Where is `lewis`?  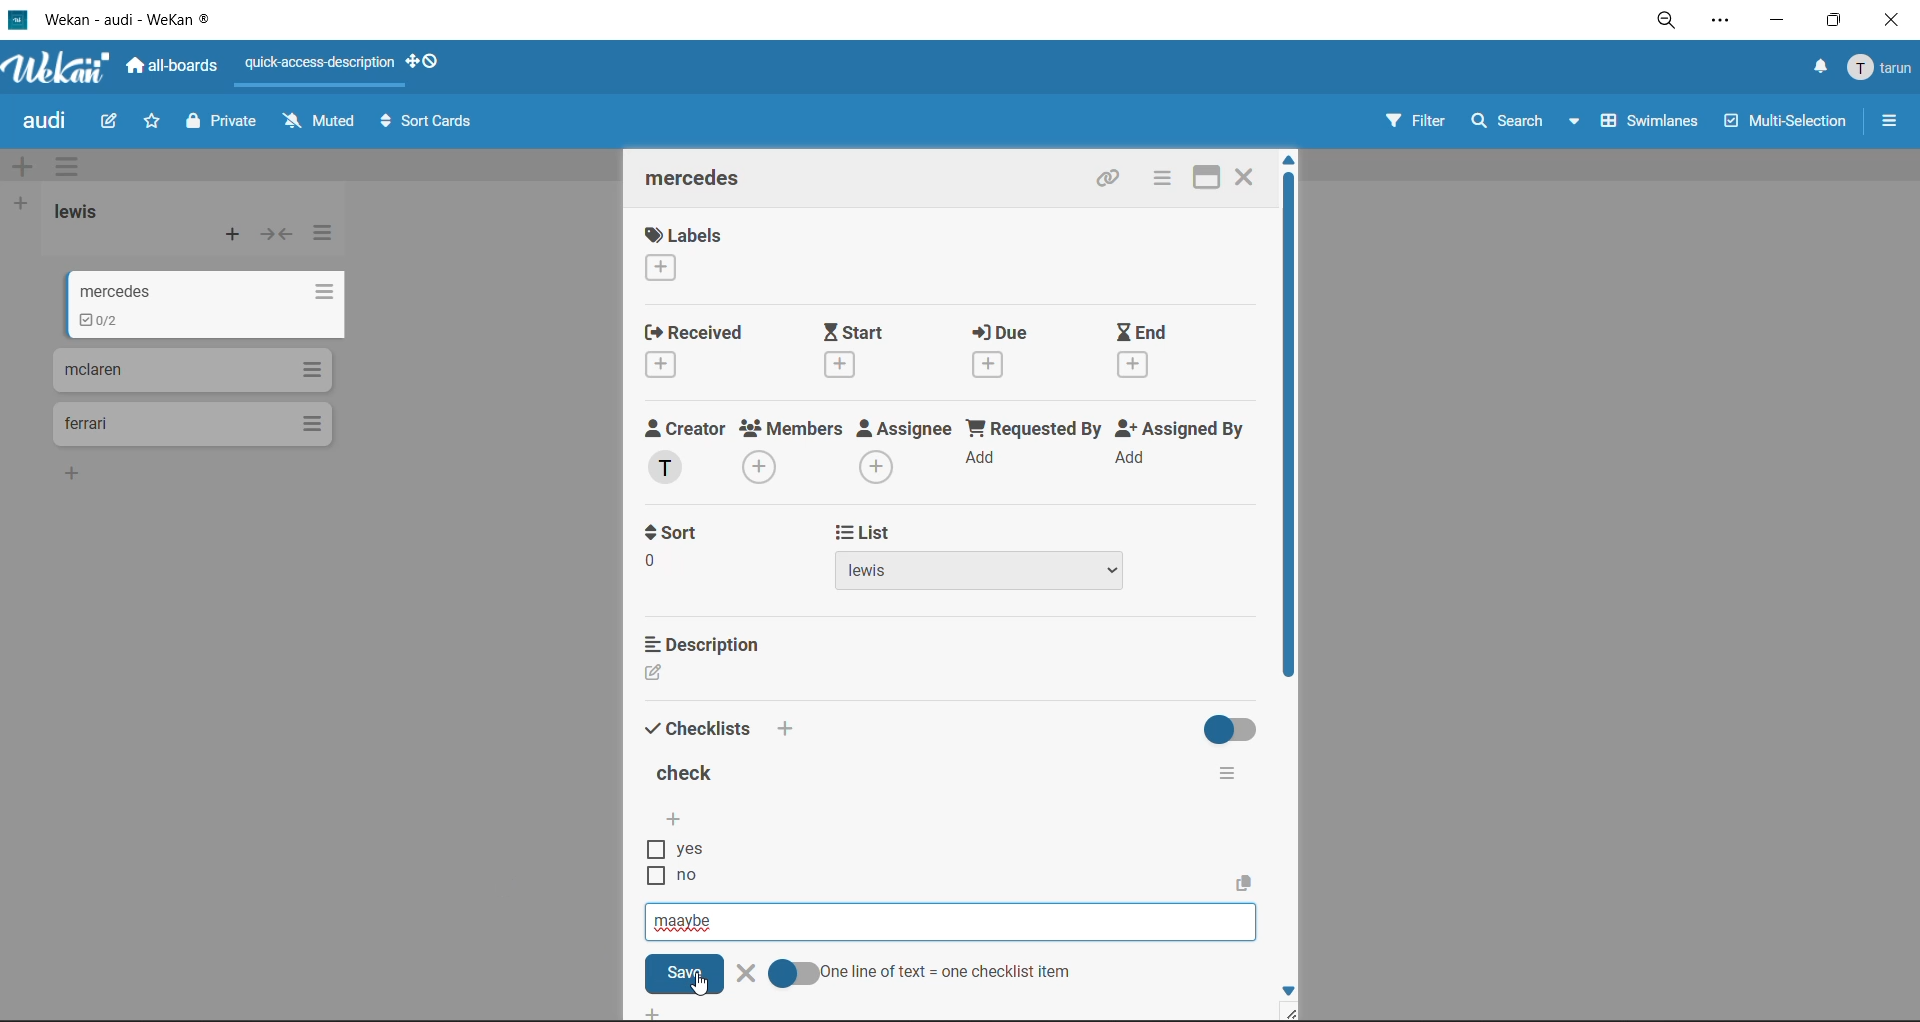
lewis is located at coordinates (980, 573).